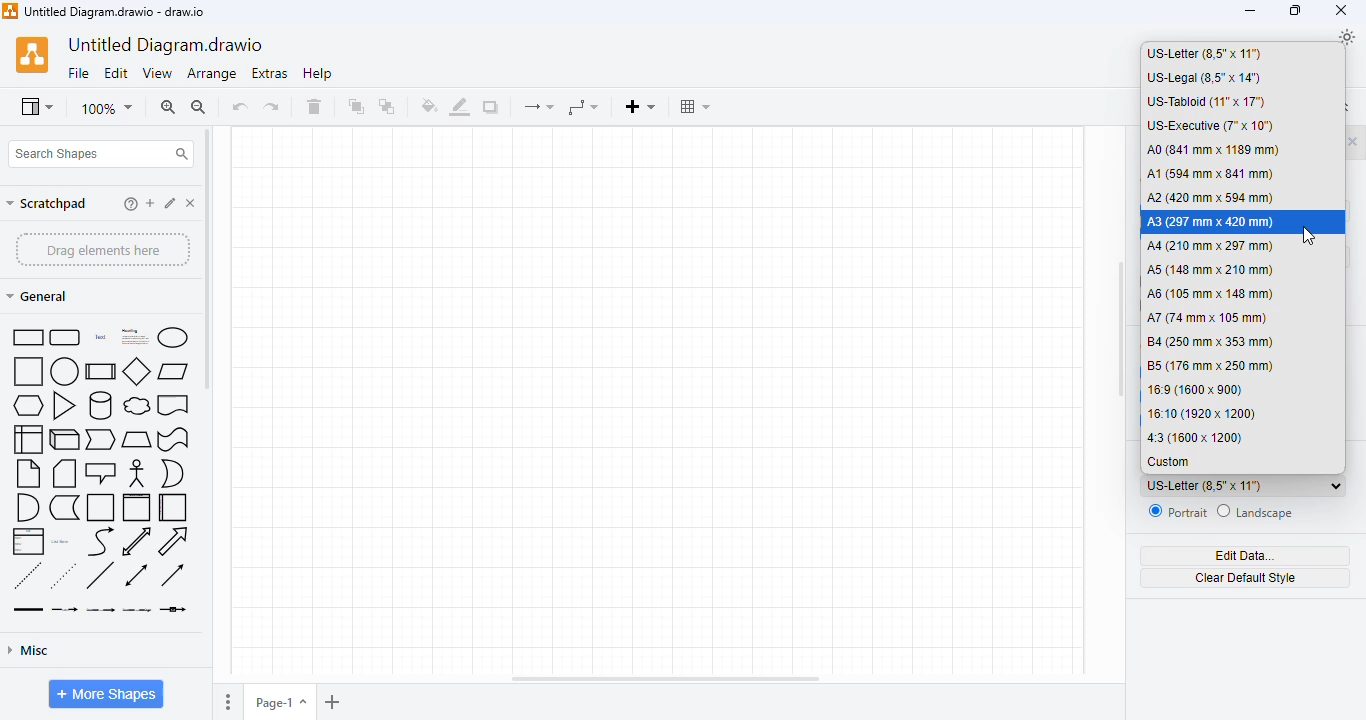  What do you see at coordinates (64, 508) in the screenshot?
I see `data storage` at bounding box center [64, 508].